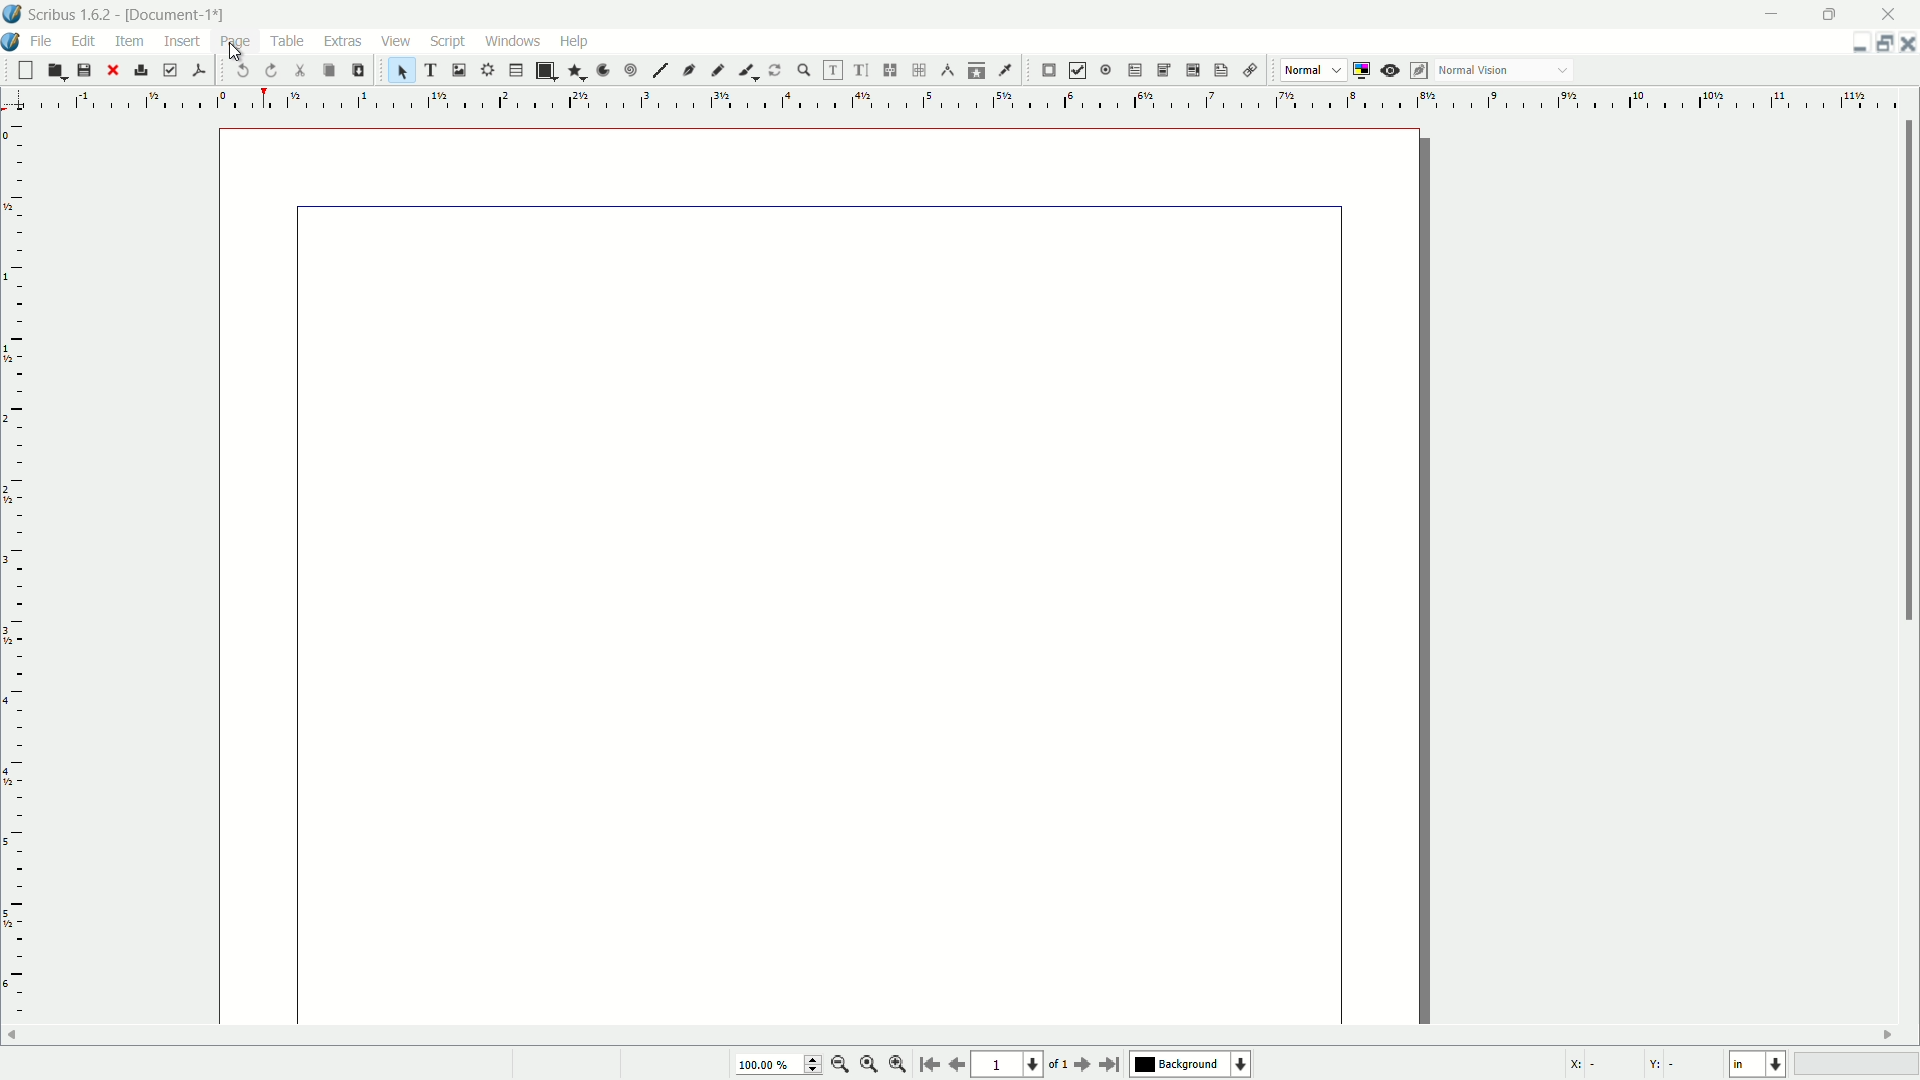 The width and height of the screenshot is (1920, 1080). What do you see at coordinates (1773, 13) in the screenshot?
I see `minimize` at bounding box center [1773, 13].